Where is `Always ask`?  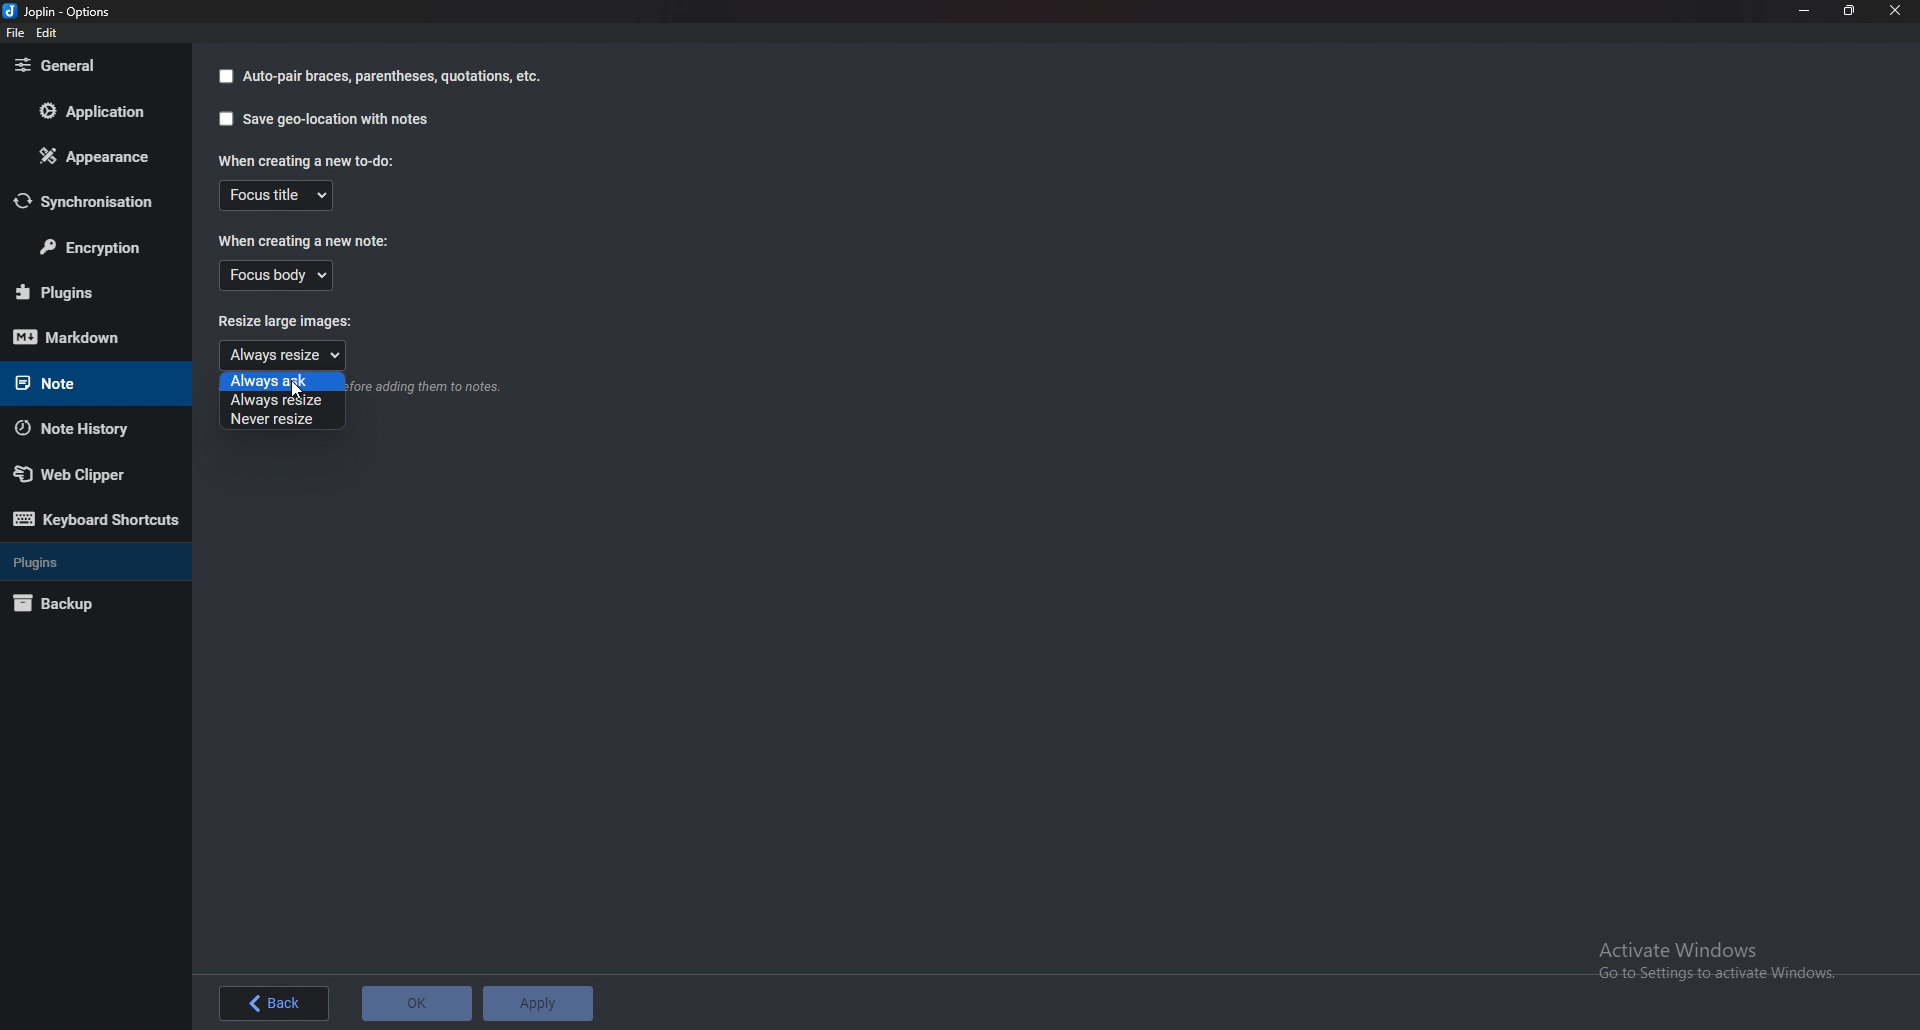
Always ask is located at coordinates (282, 382).